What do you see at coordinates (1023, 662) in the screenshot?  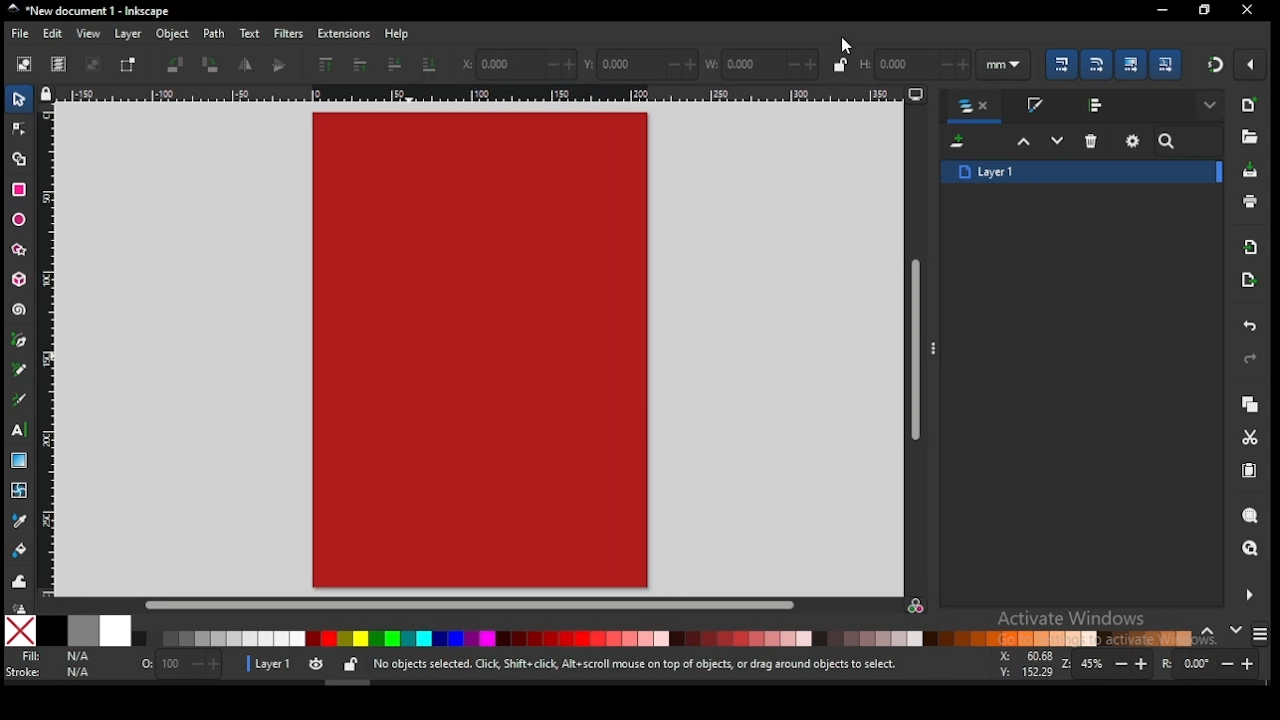 I see `cursor coordinates` at bounding box center [1023, 662].